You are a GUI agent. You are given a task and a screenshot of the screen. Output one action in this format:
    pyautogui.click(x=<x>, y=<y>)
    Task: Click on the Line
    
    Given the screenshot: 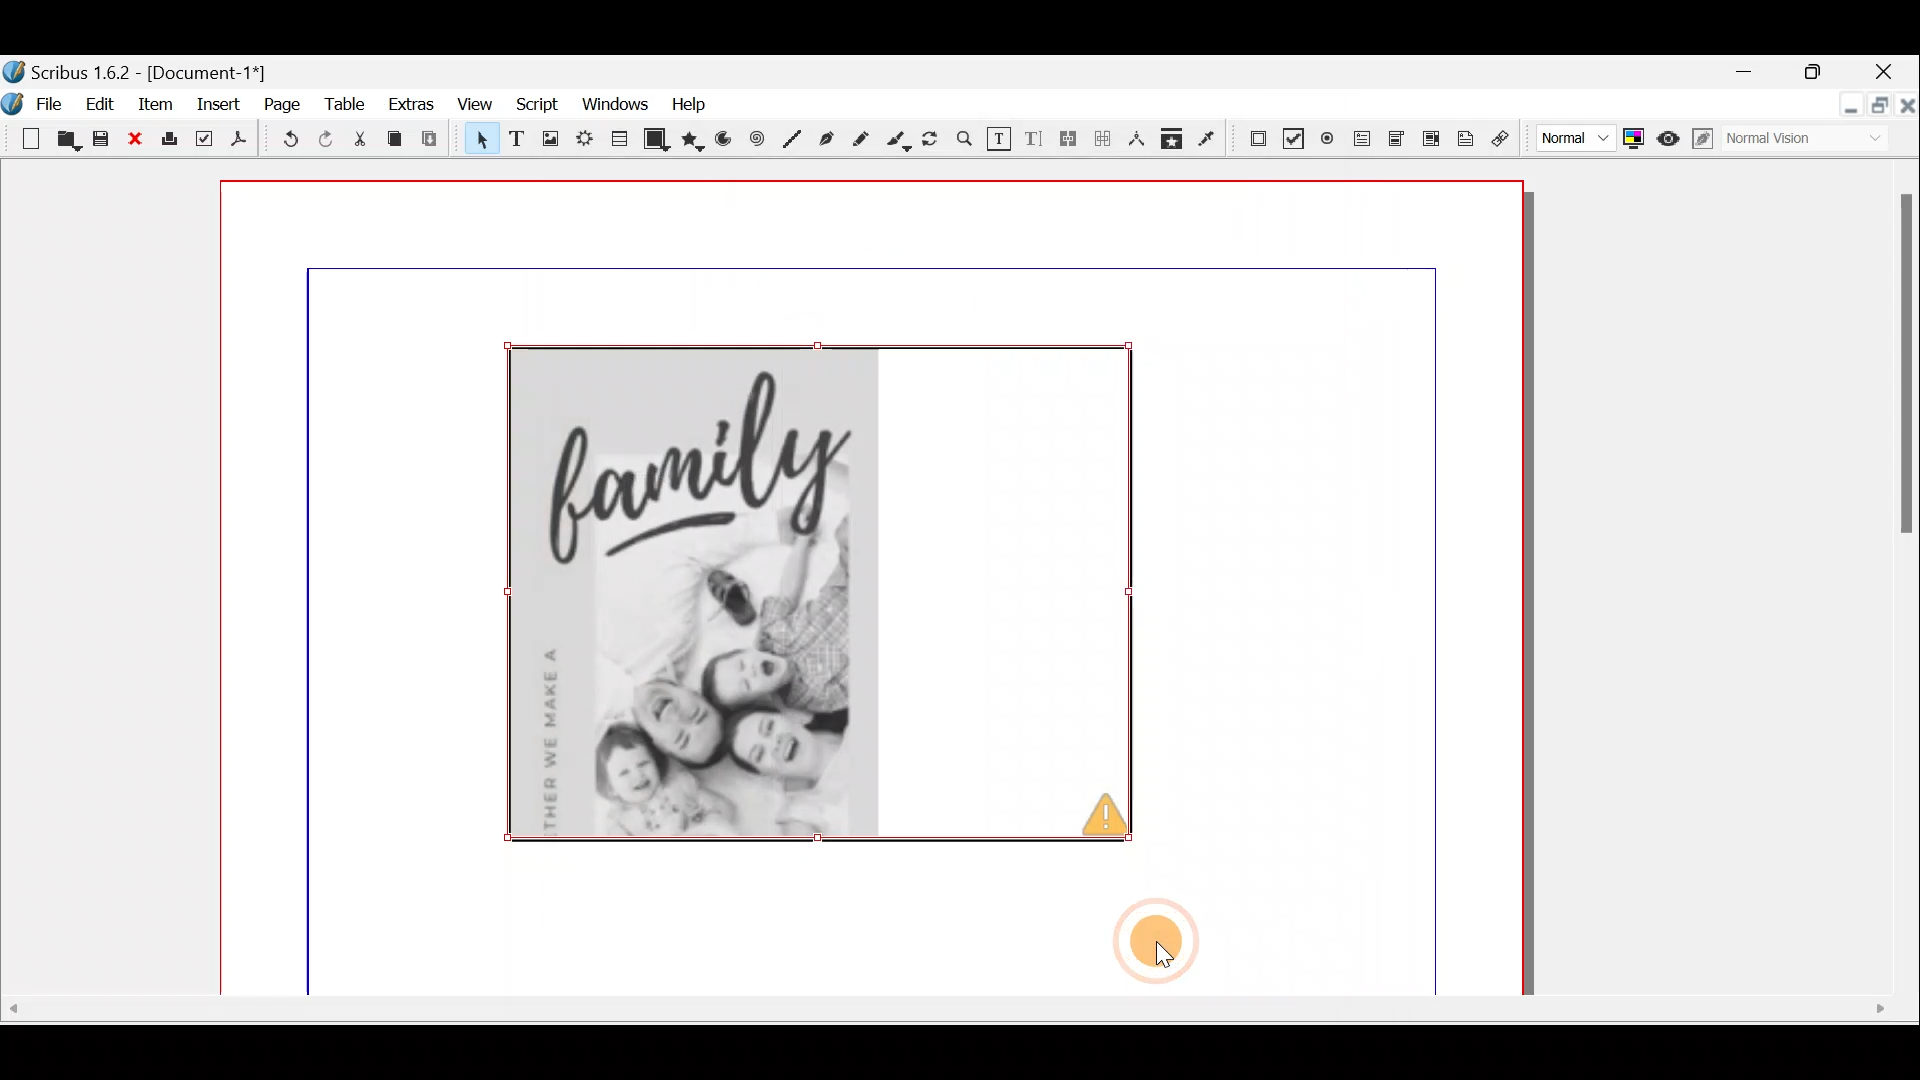 What is the action you would take?
    pyautogui.click(x=787, y=138)
    